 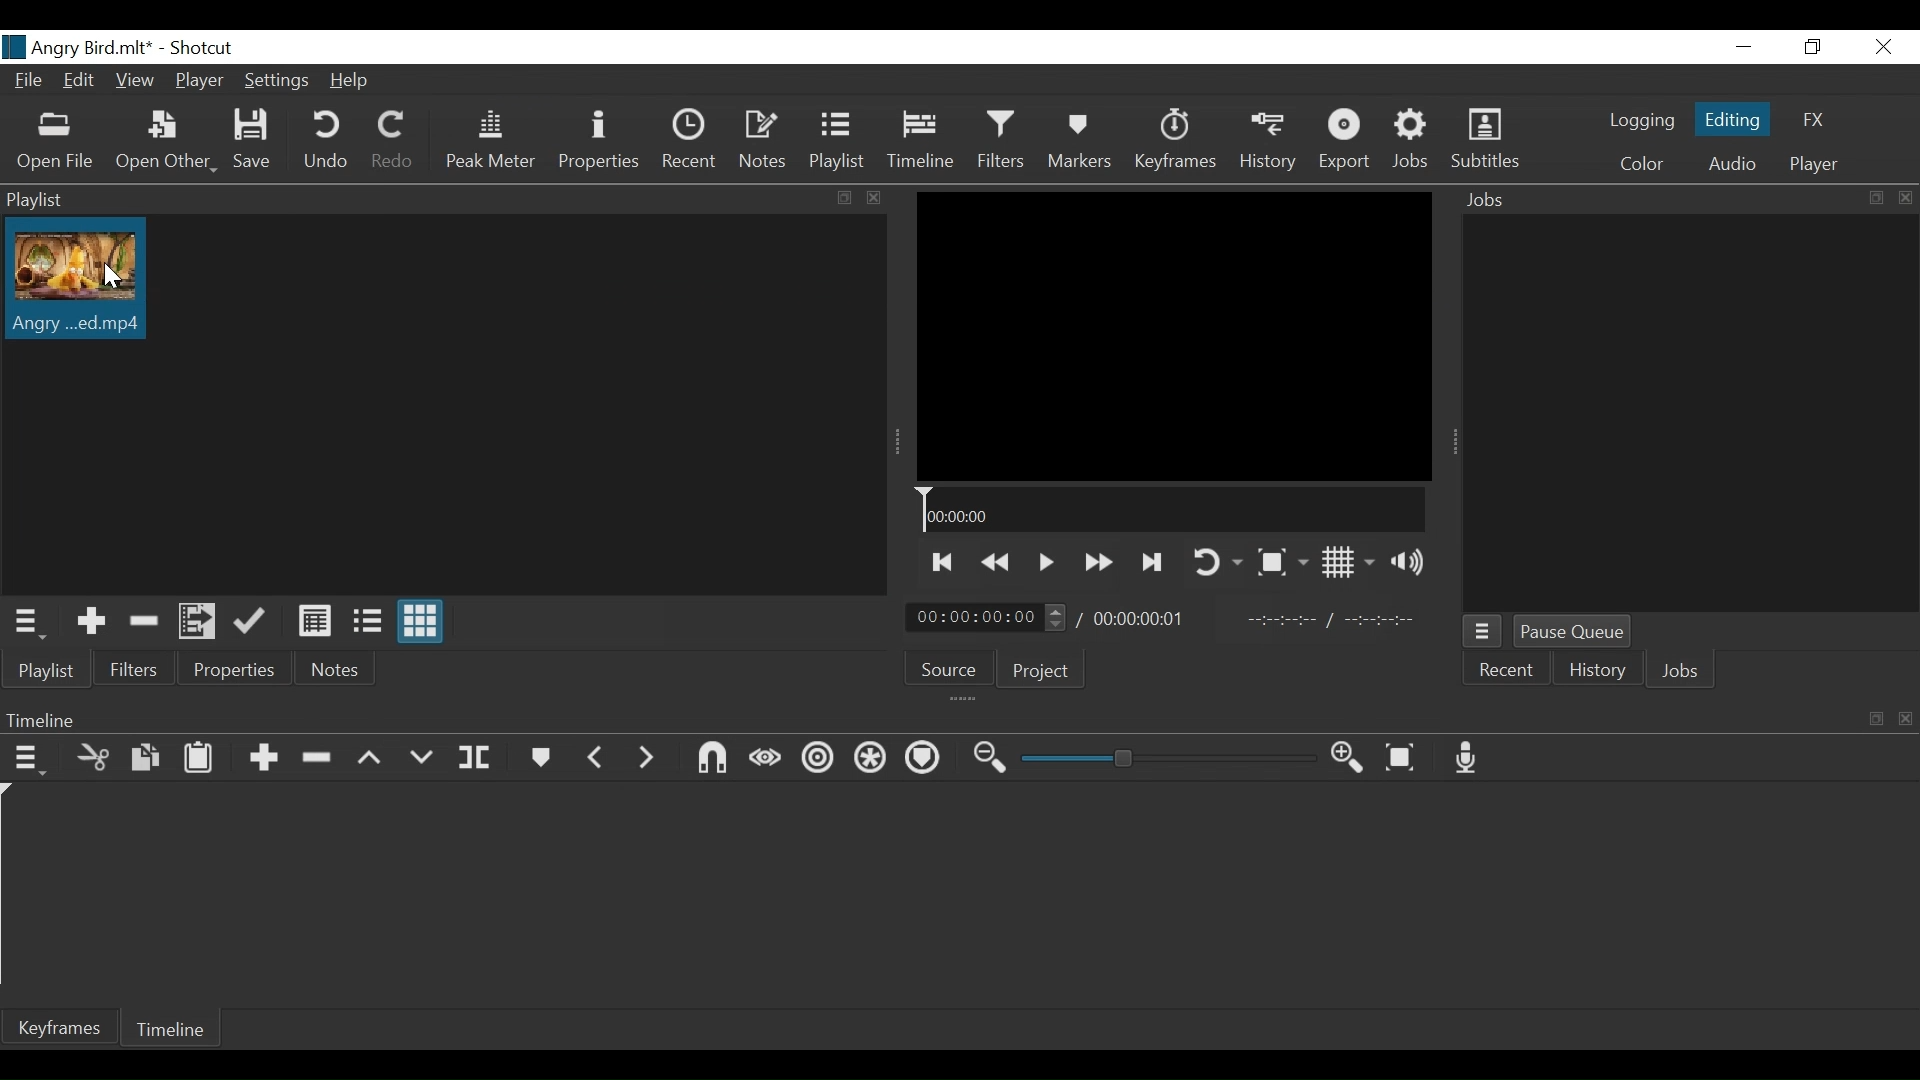 I want to click on Jobs Panel, so click(x=1689, y=411).